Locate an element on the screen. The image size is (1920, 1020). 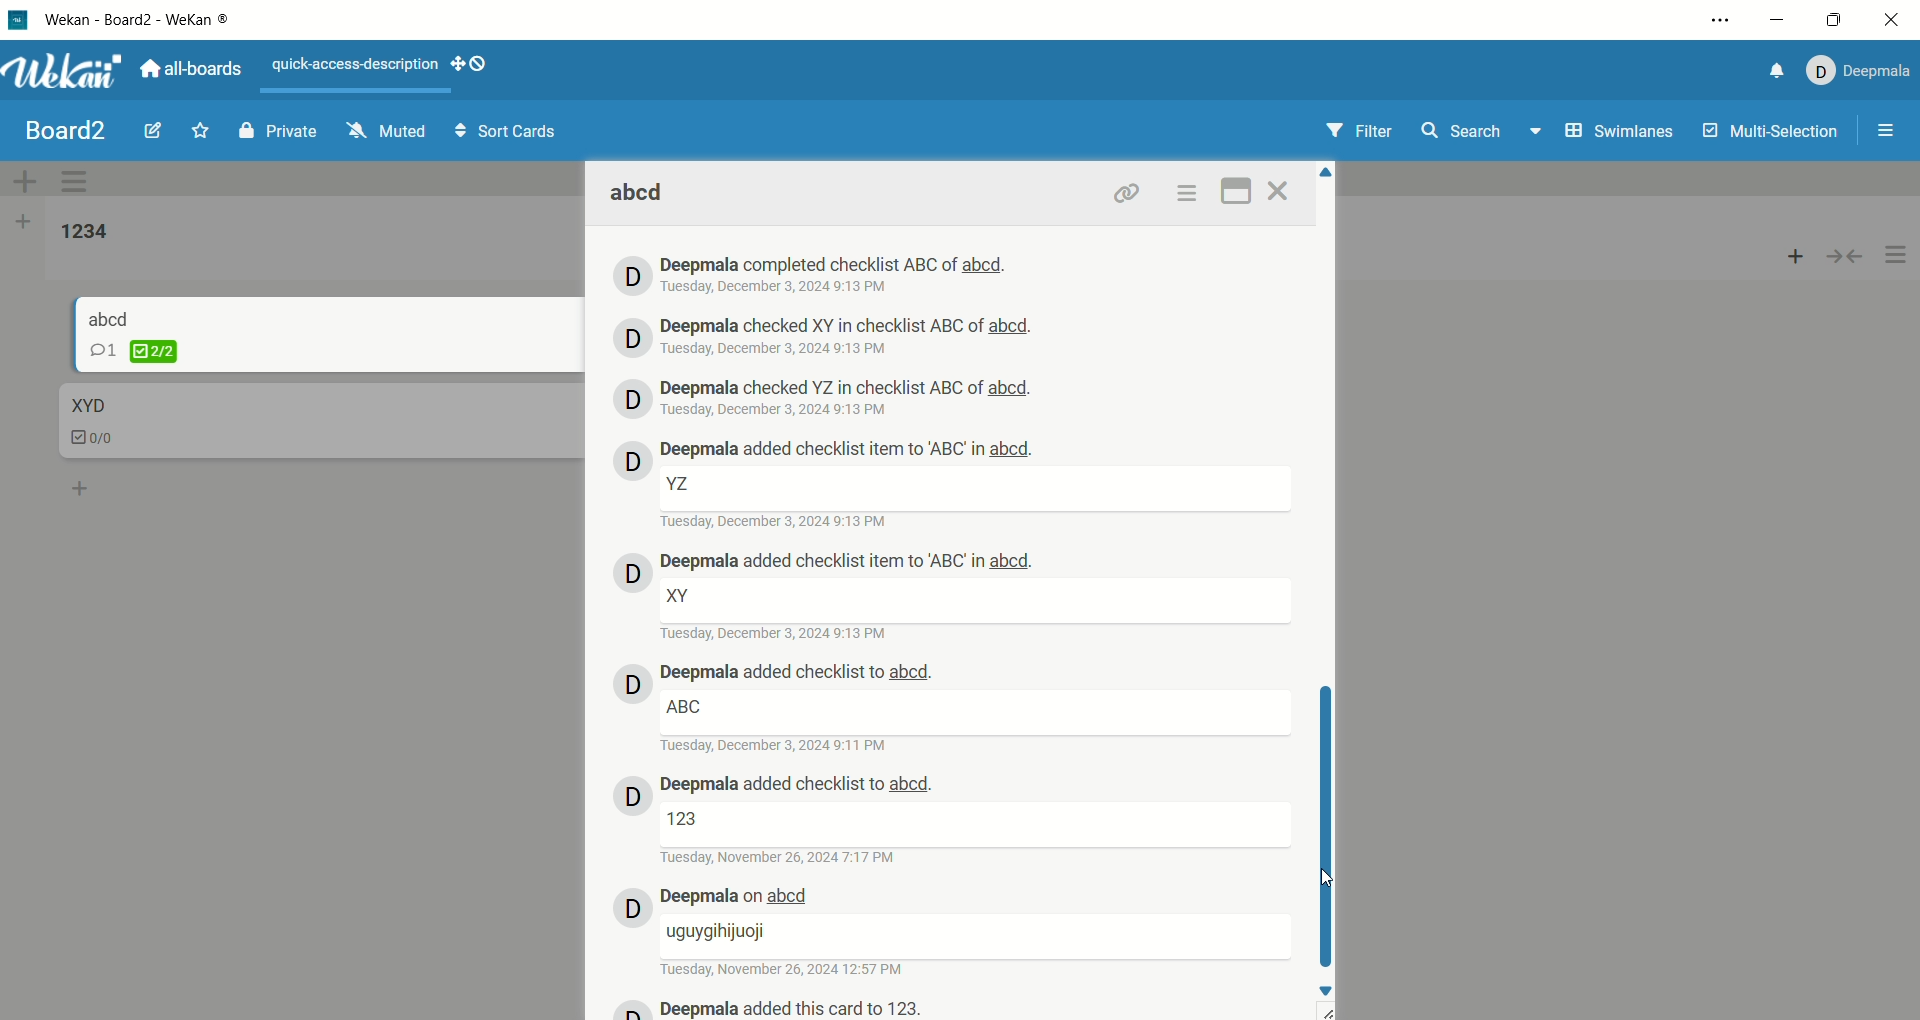
checklist is located at coordinates (95, 440).